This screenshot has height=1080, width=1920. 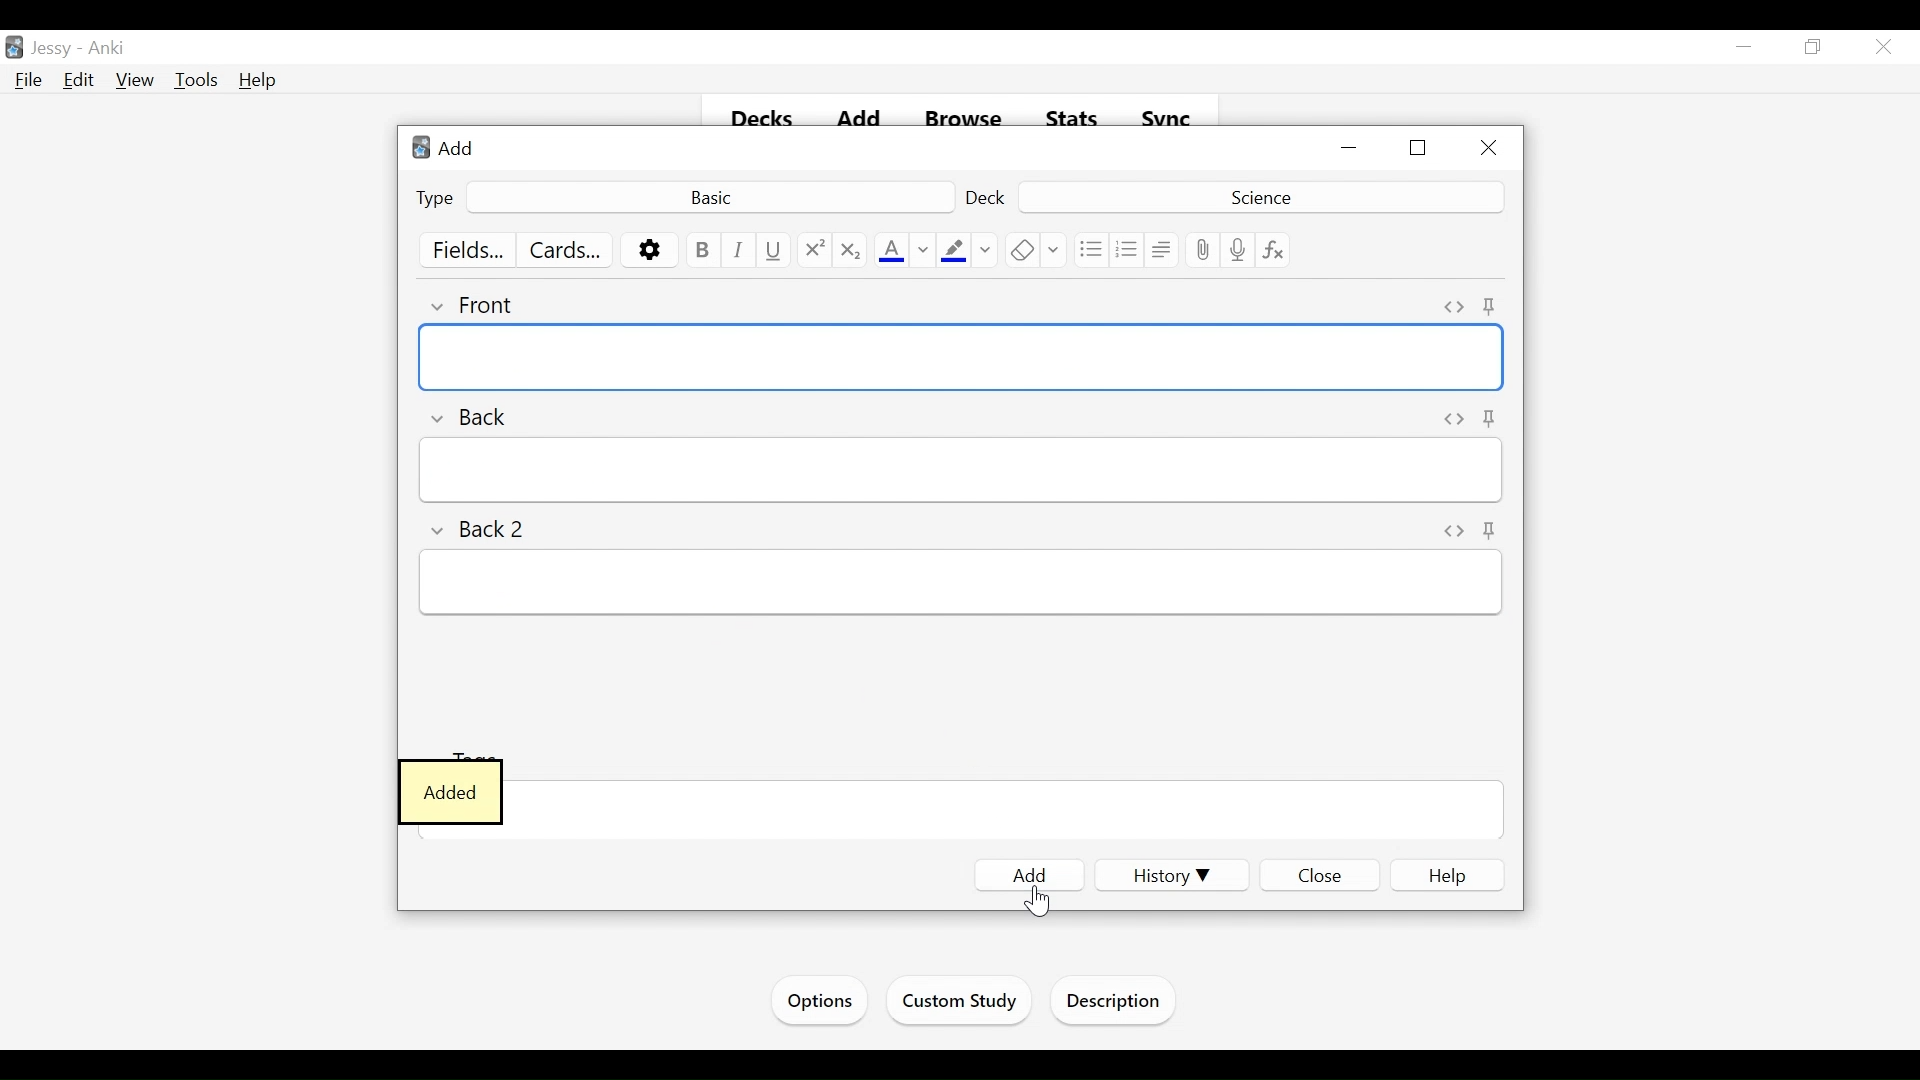 I want to click on Change color, so click(x=923, y=251).